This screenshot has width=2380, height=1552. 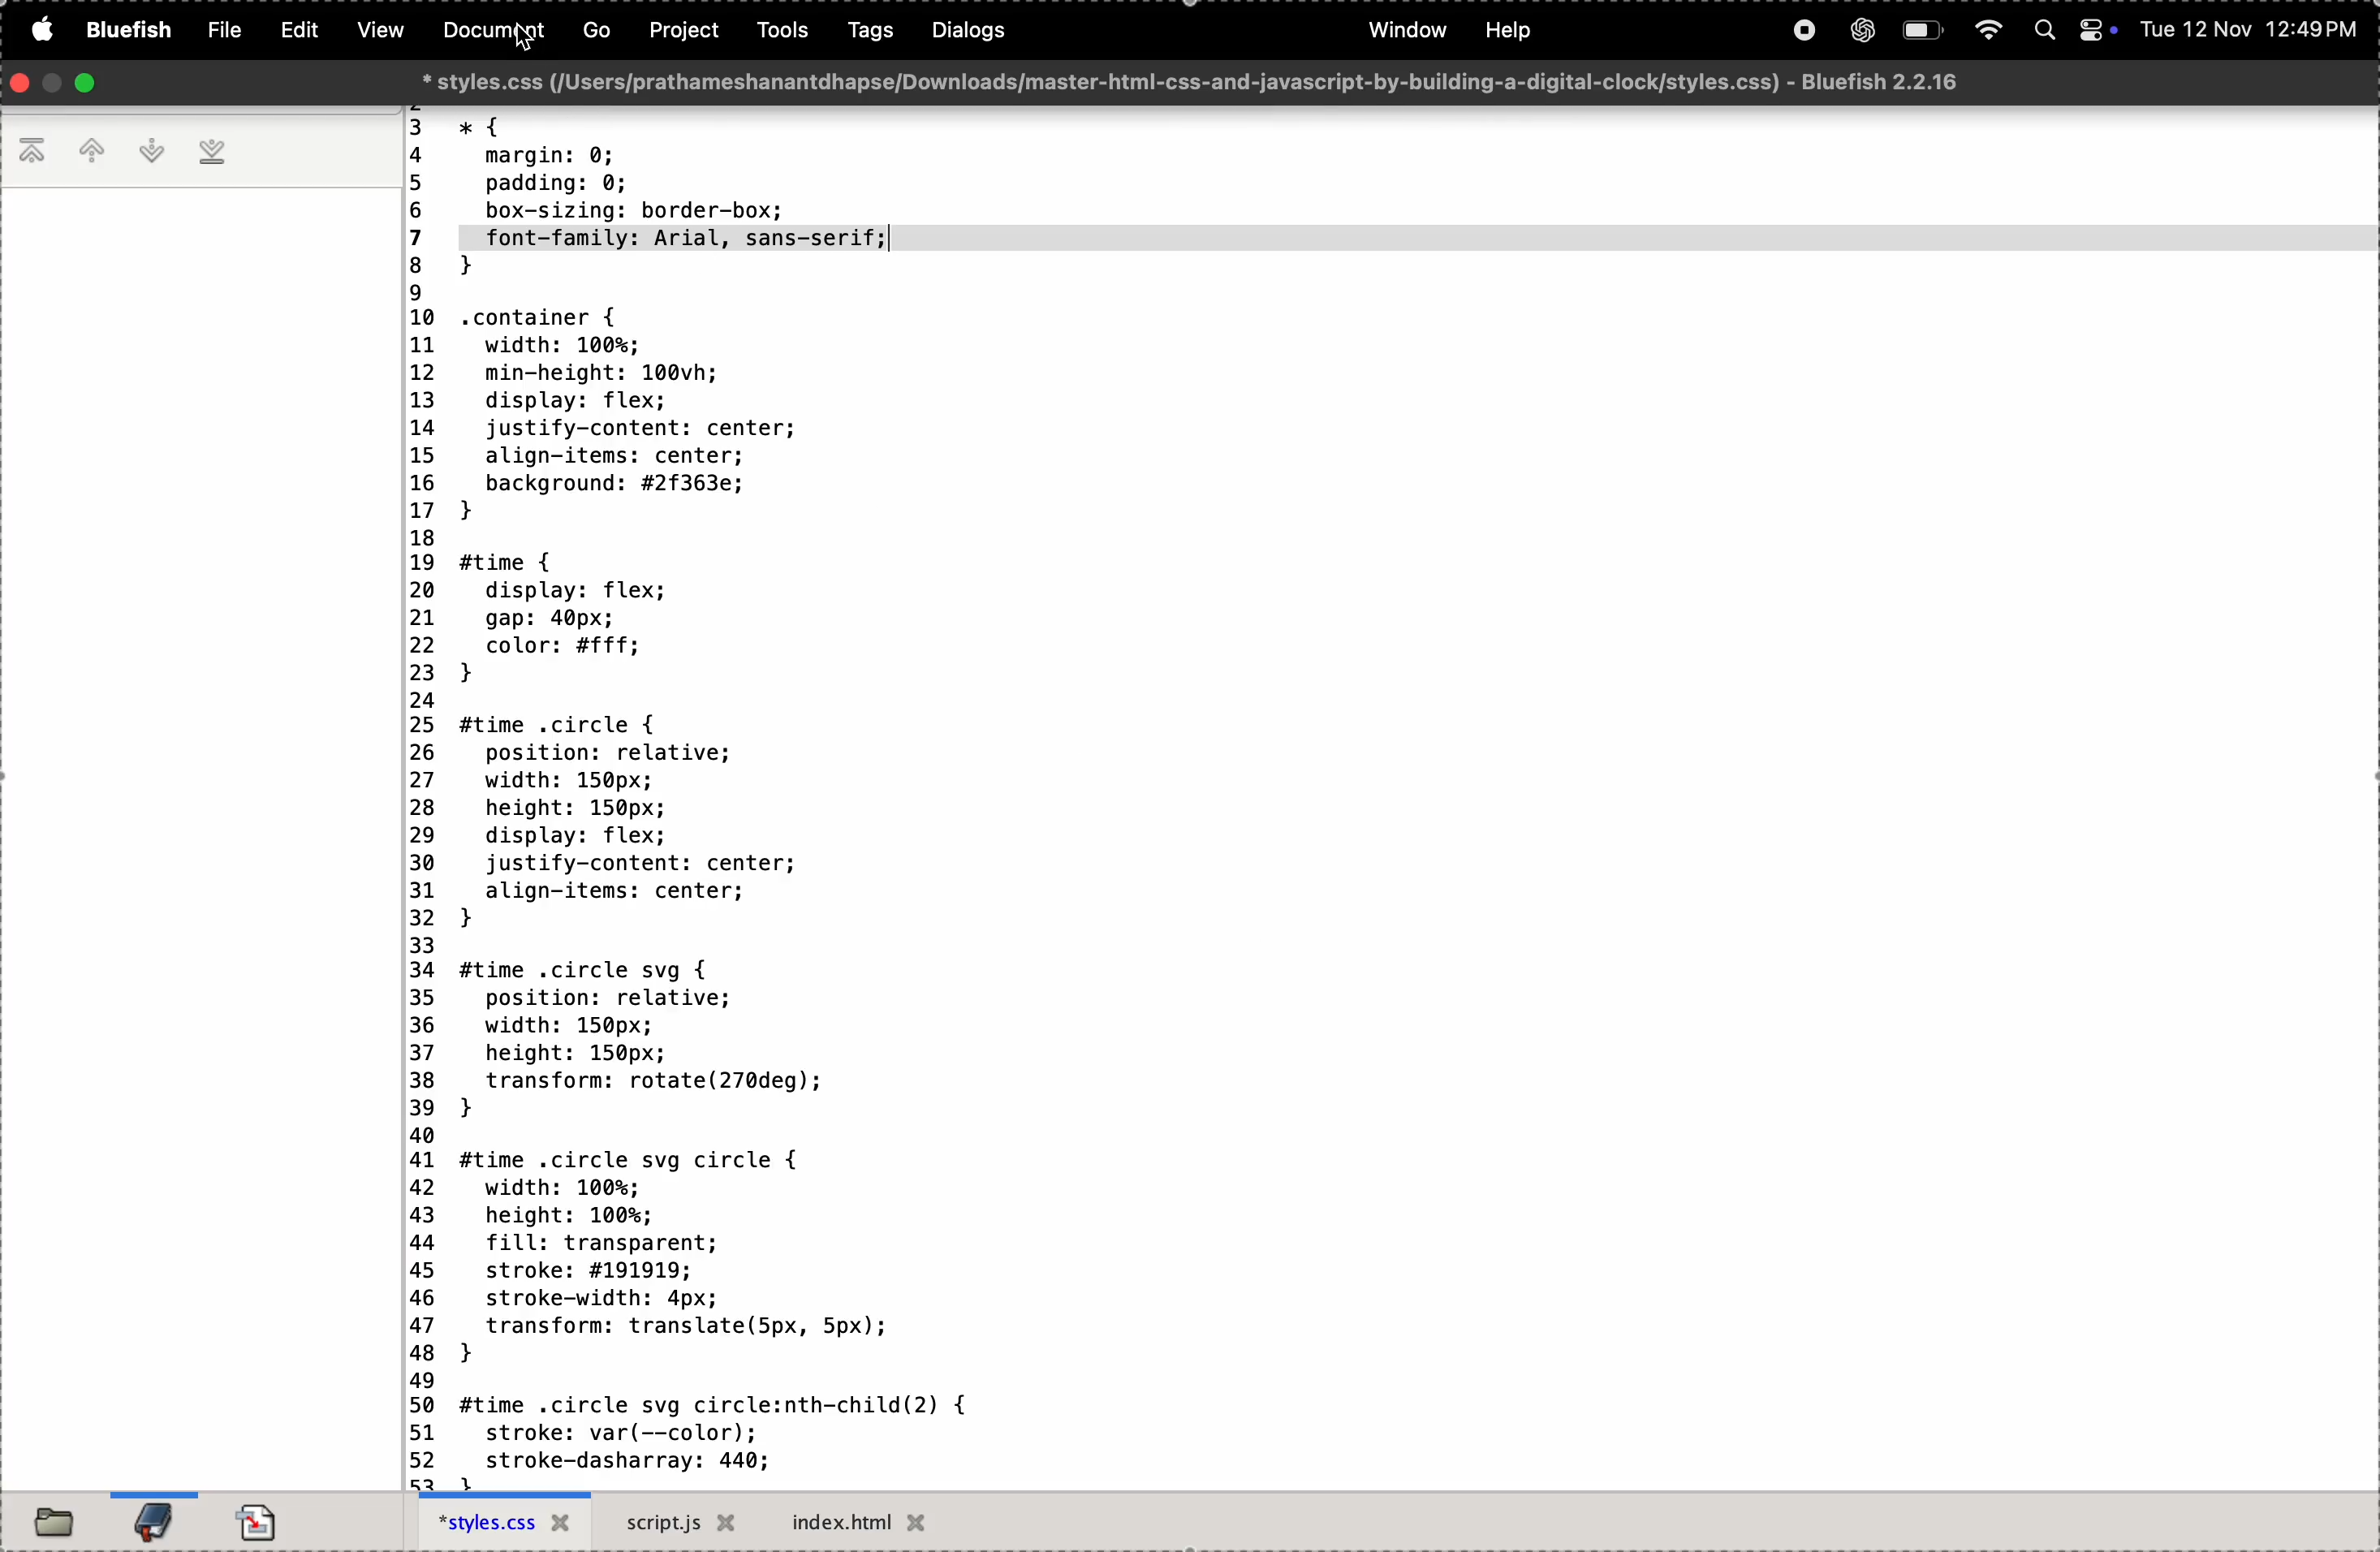 What do you see at coordinates (54, 1520) in the screenshot?
I see `open file` at bounding box center [54, 1520].